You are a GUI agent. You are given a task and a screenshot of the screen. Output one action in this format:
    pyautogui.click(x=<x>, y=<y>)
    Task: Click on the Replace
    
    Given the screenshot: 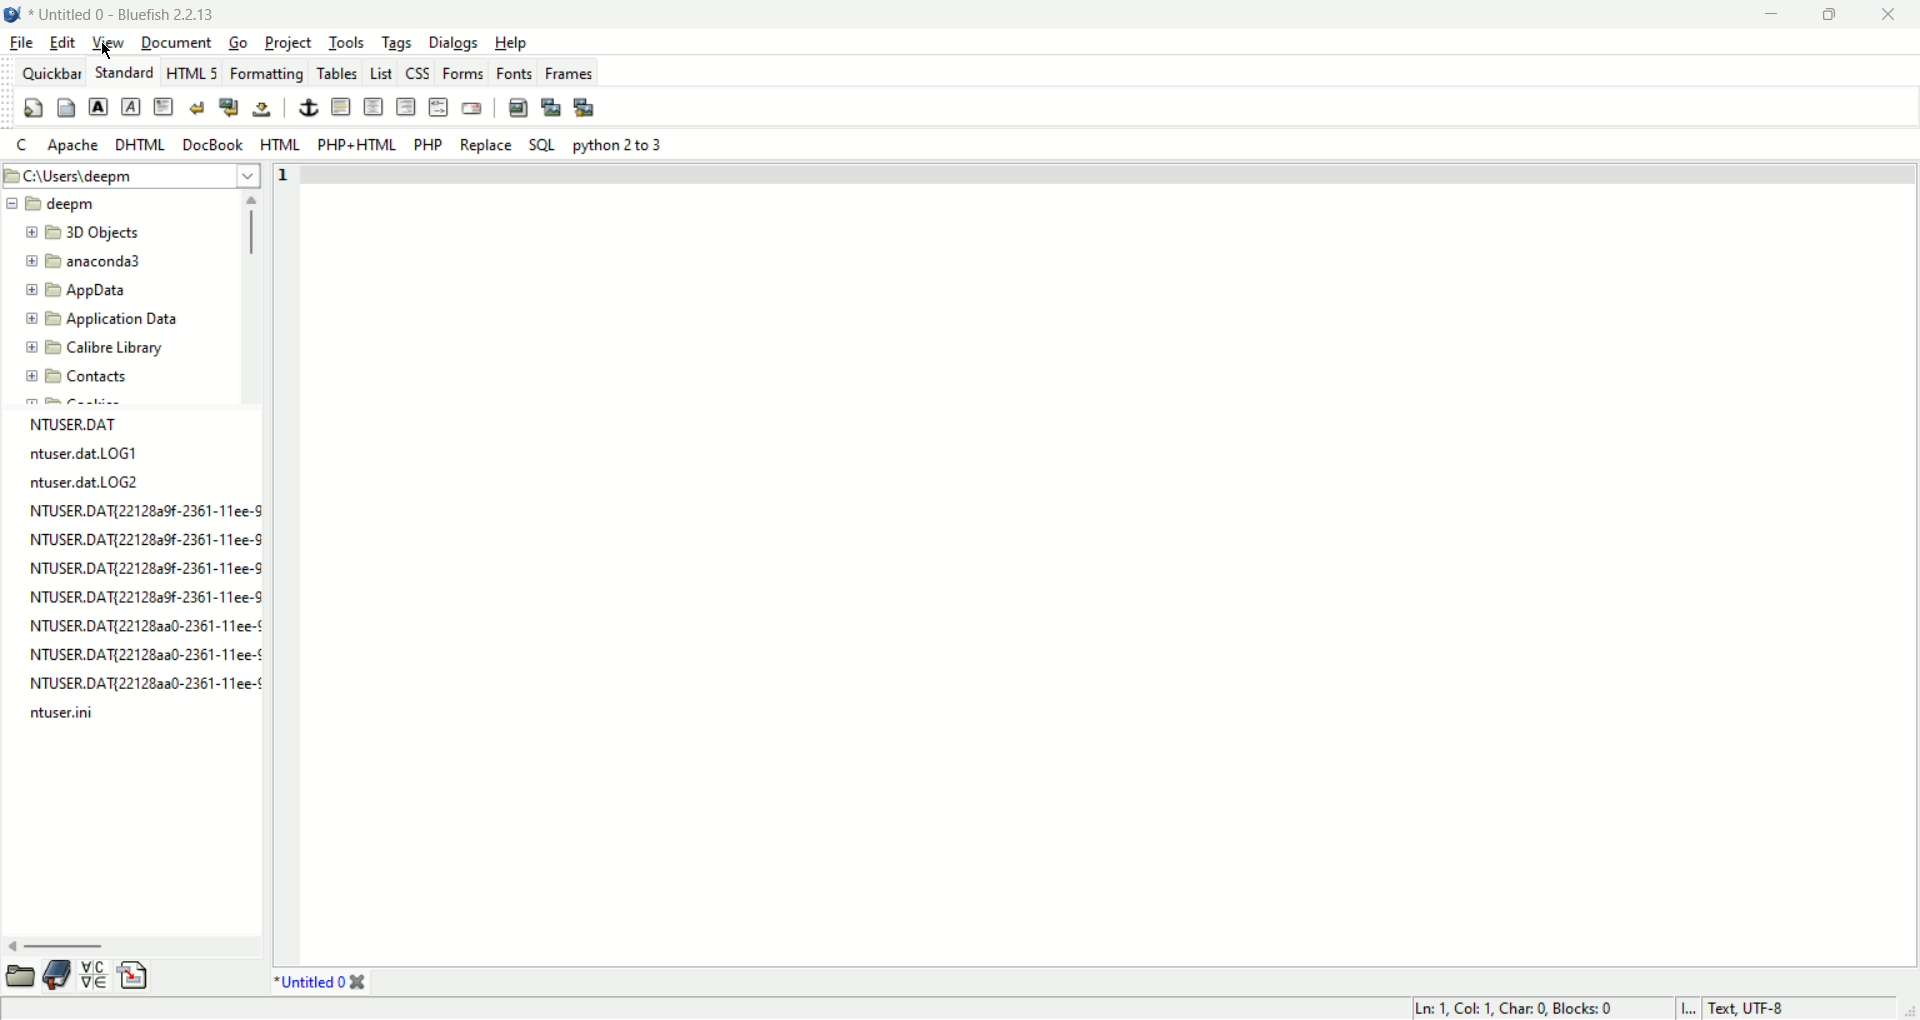 What is the action you would take?
    pyautogui.click(x=488, y=145)
    